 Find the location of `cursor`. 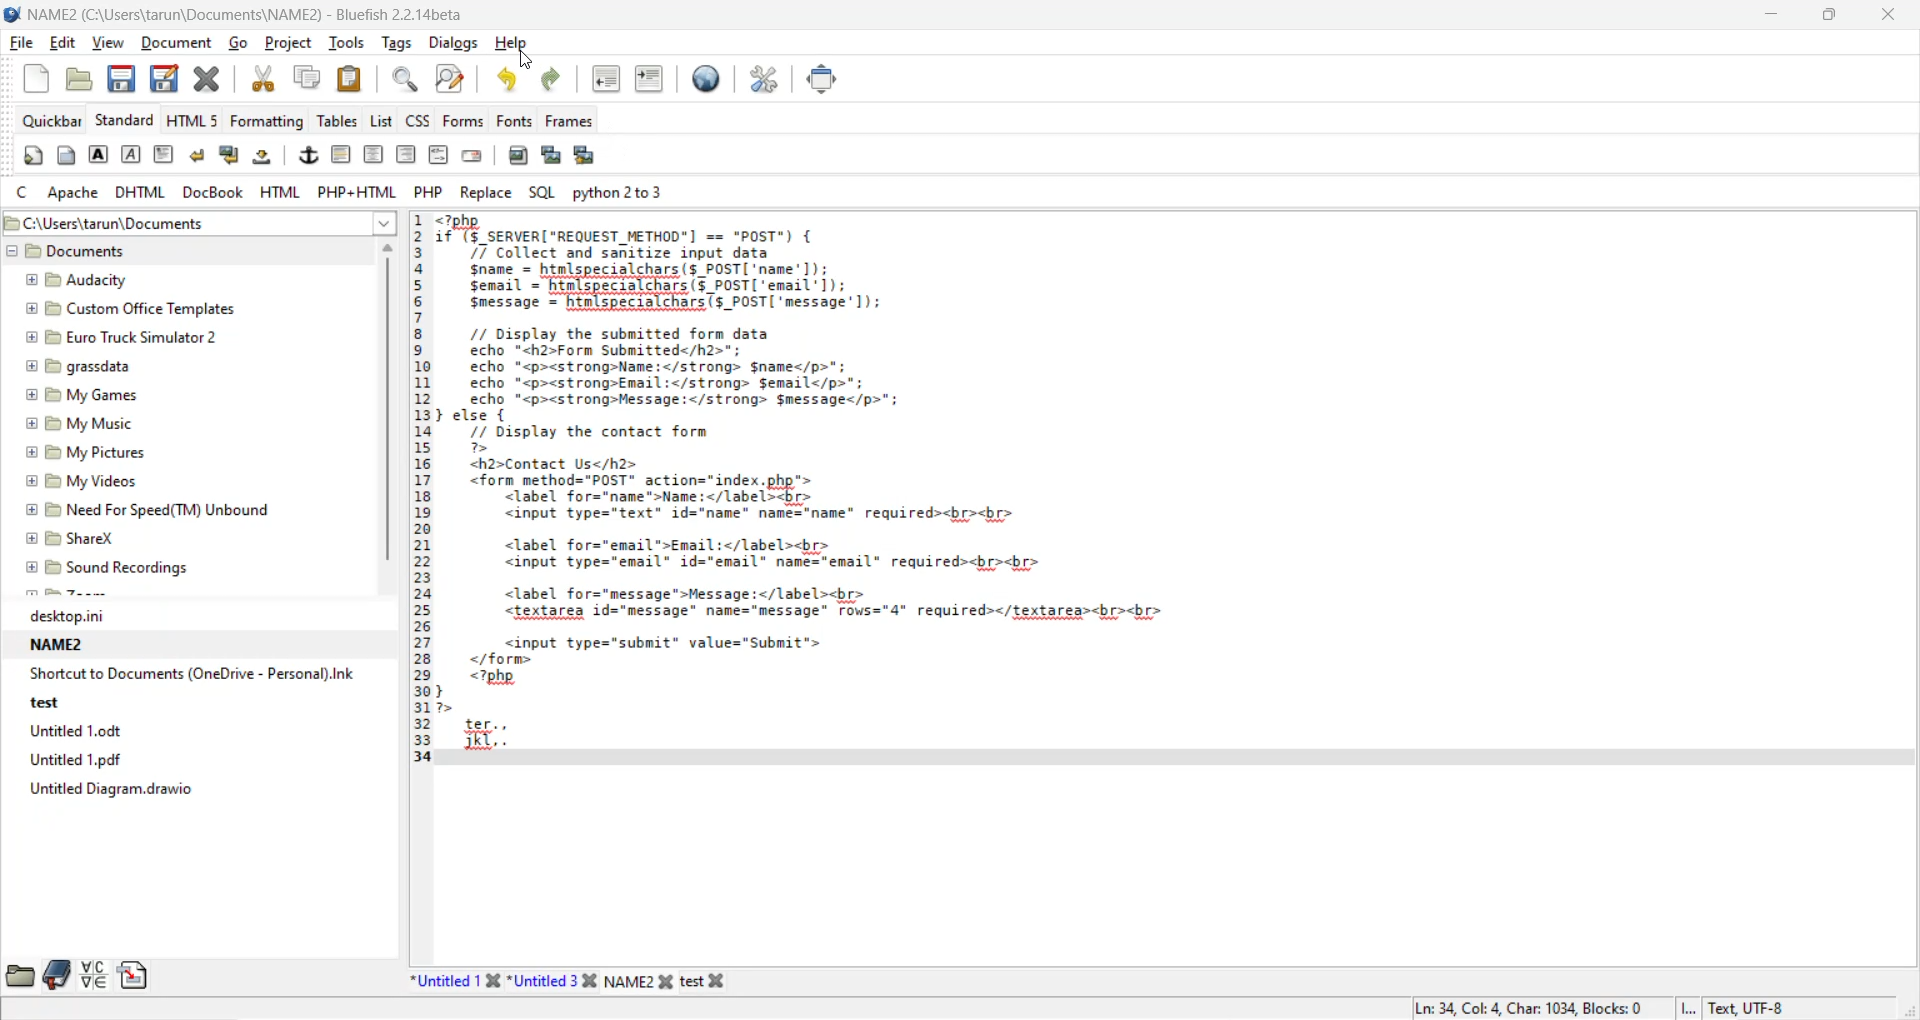

cursor is located at coordinates (539, 62).